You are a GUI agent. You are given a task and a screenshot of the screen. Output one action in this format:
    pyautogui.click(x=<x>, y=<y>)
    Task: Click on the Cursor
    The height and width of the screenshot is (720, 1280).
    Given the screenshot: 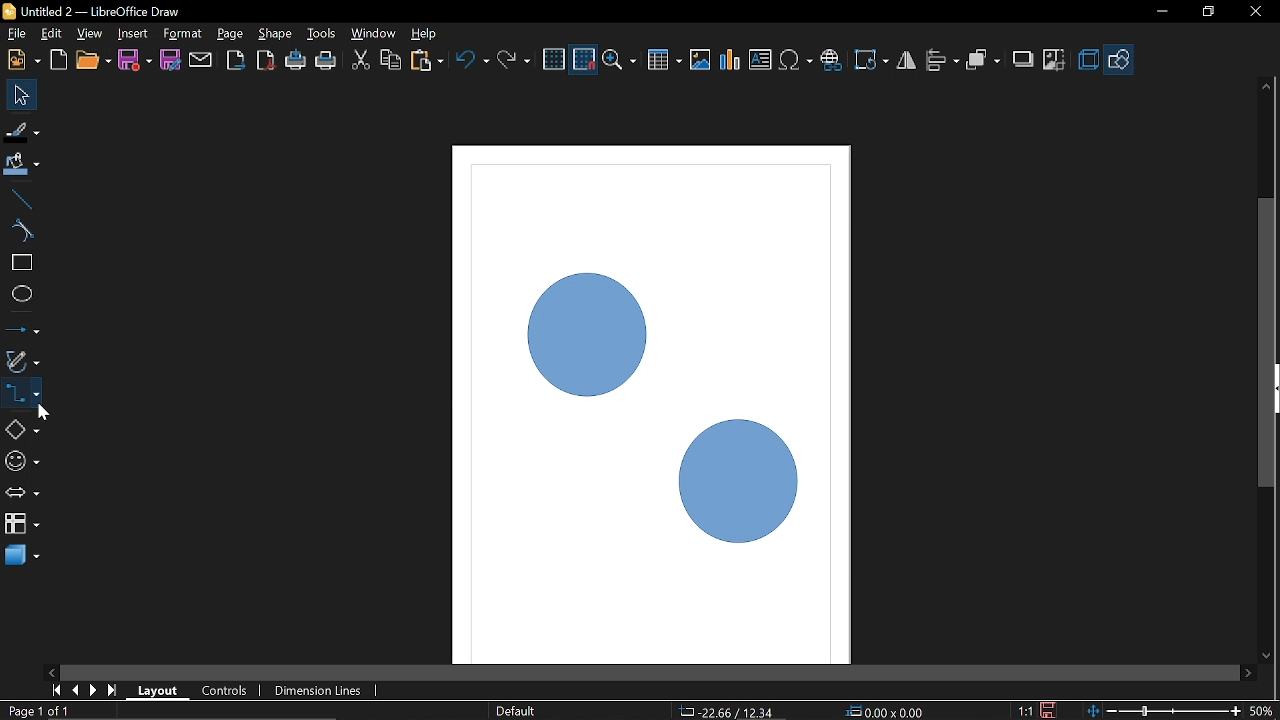 What is the action you would take?
    pyautogui.click(x=44, y=414)
    